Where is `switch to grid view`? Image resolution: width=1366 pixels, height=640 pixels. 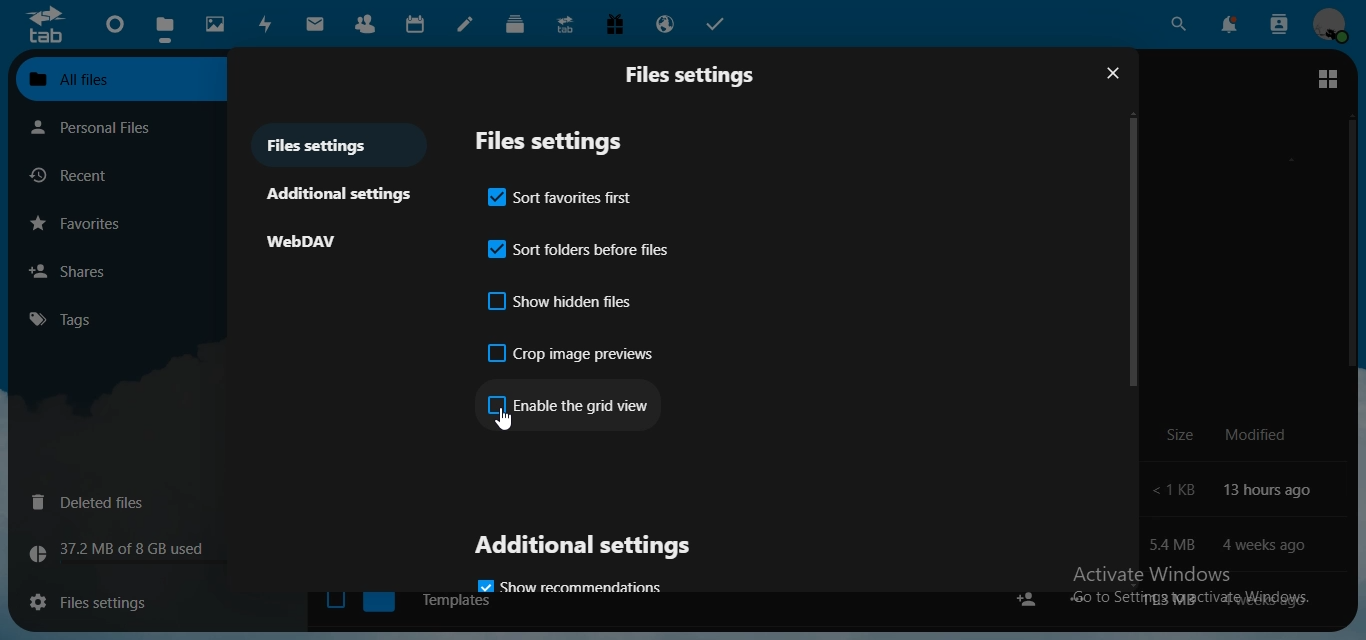
switch to grid view is located at coordinates (1327, 80).